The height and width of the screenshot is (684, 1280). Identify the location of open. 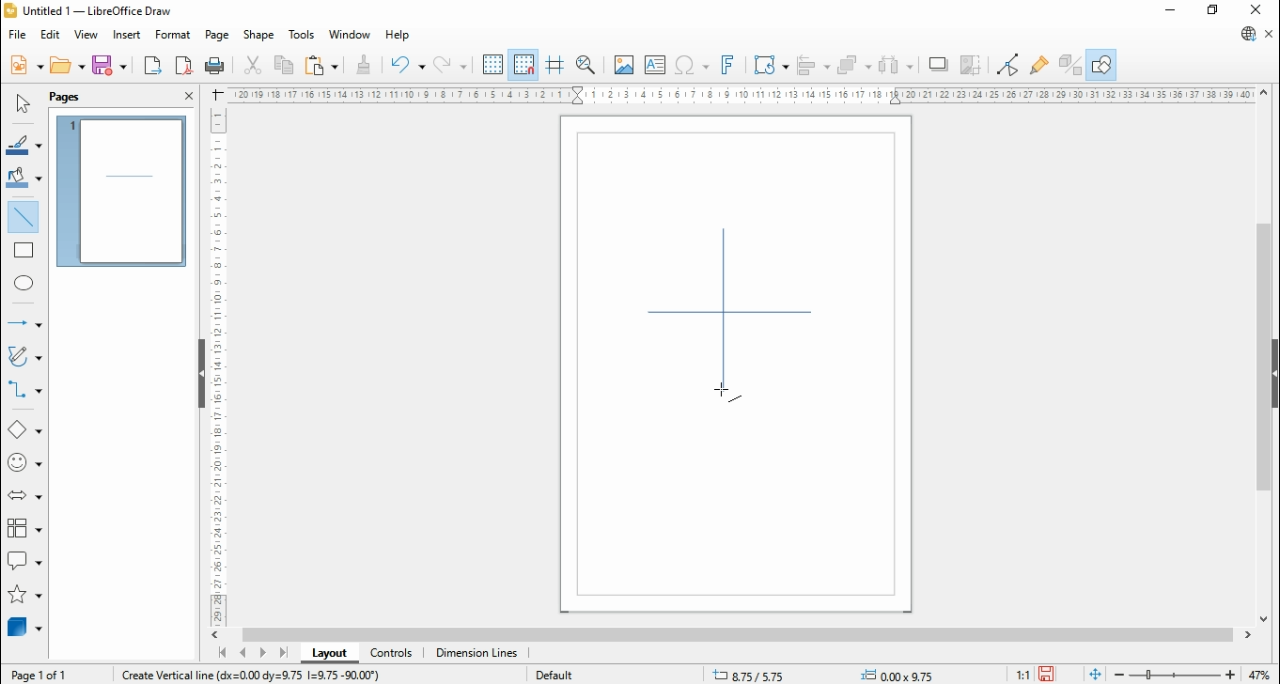
(69, 65).